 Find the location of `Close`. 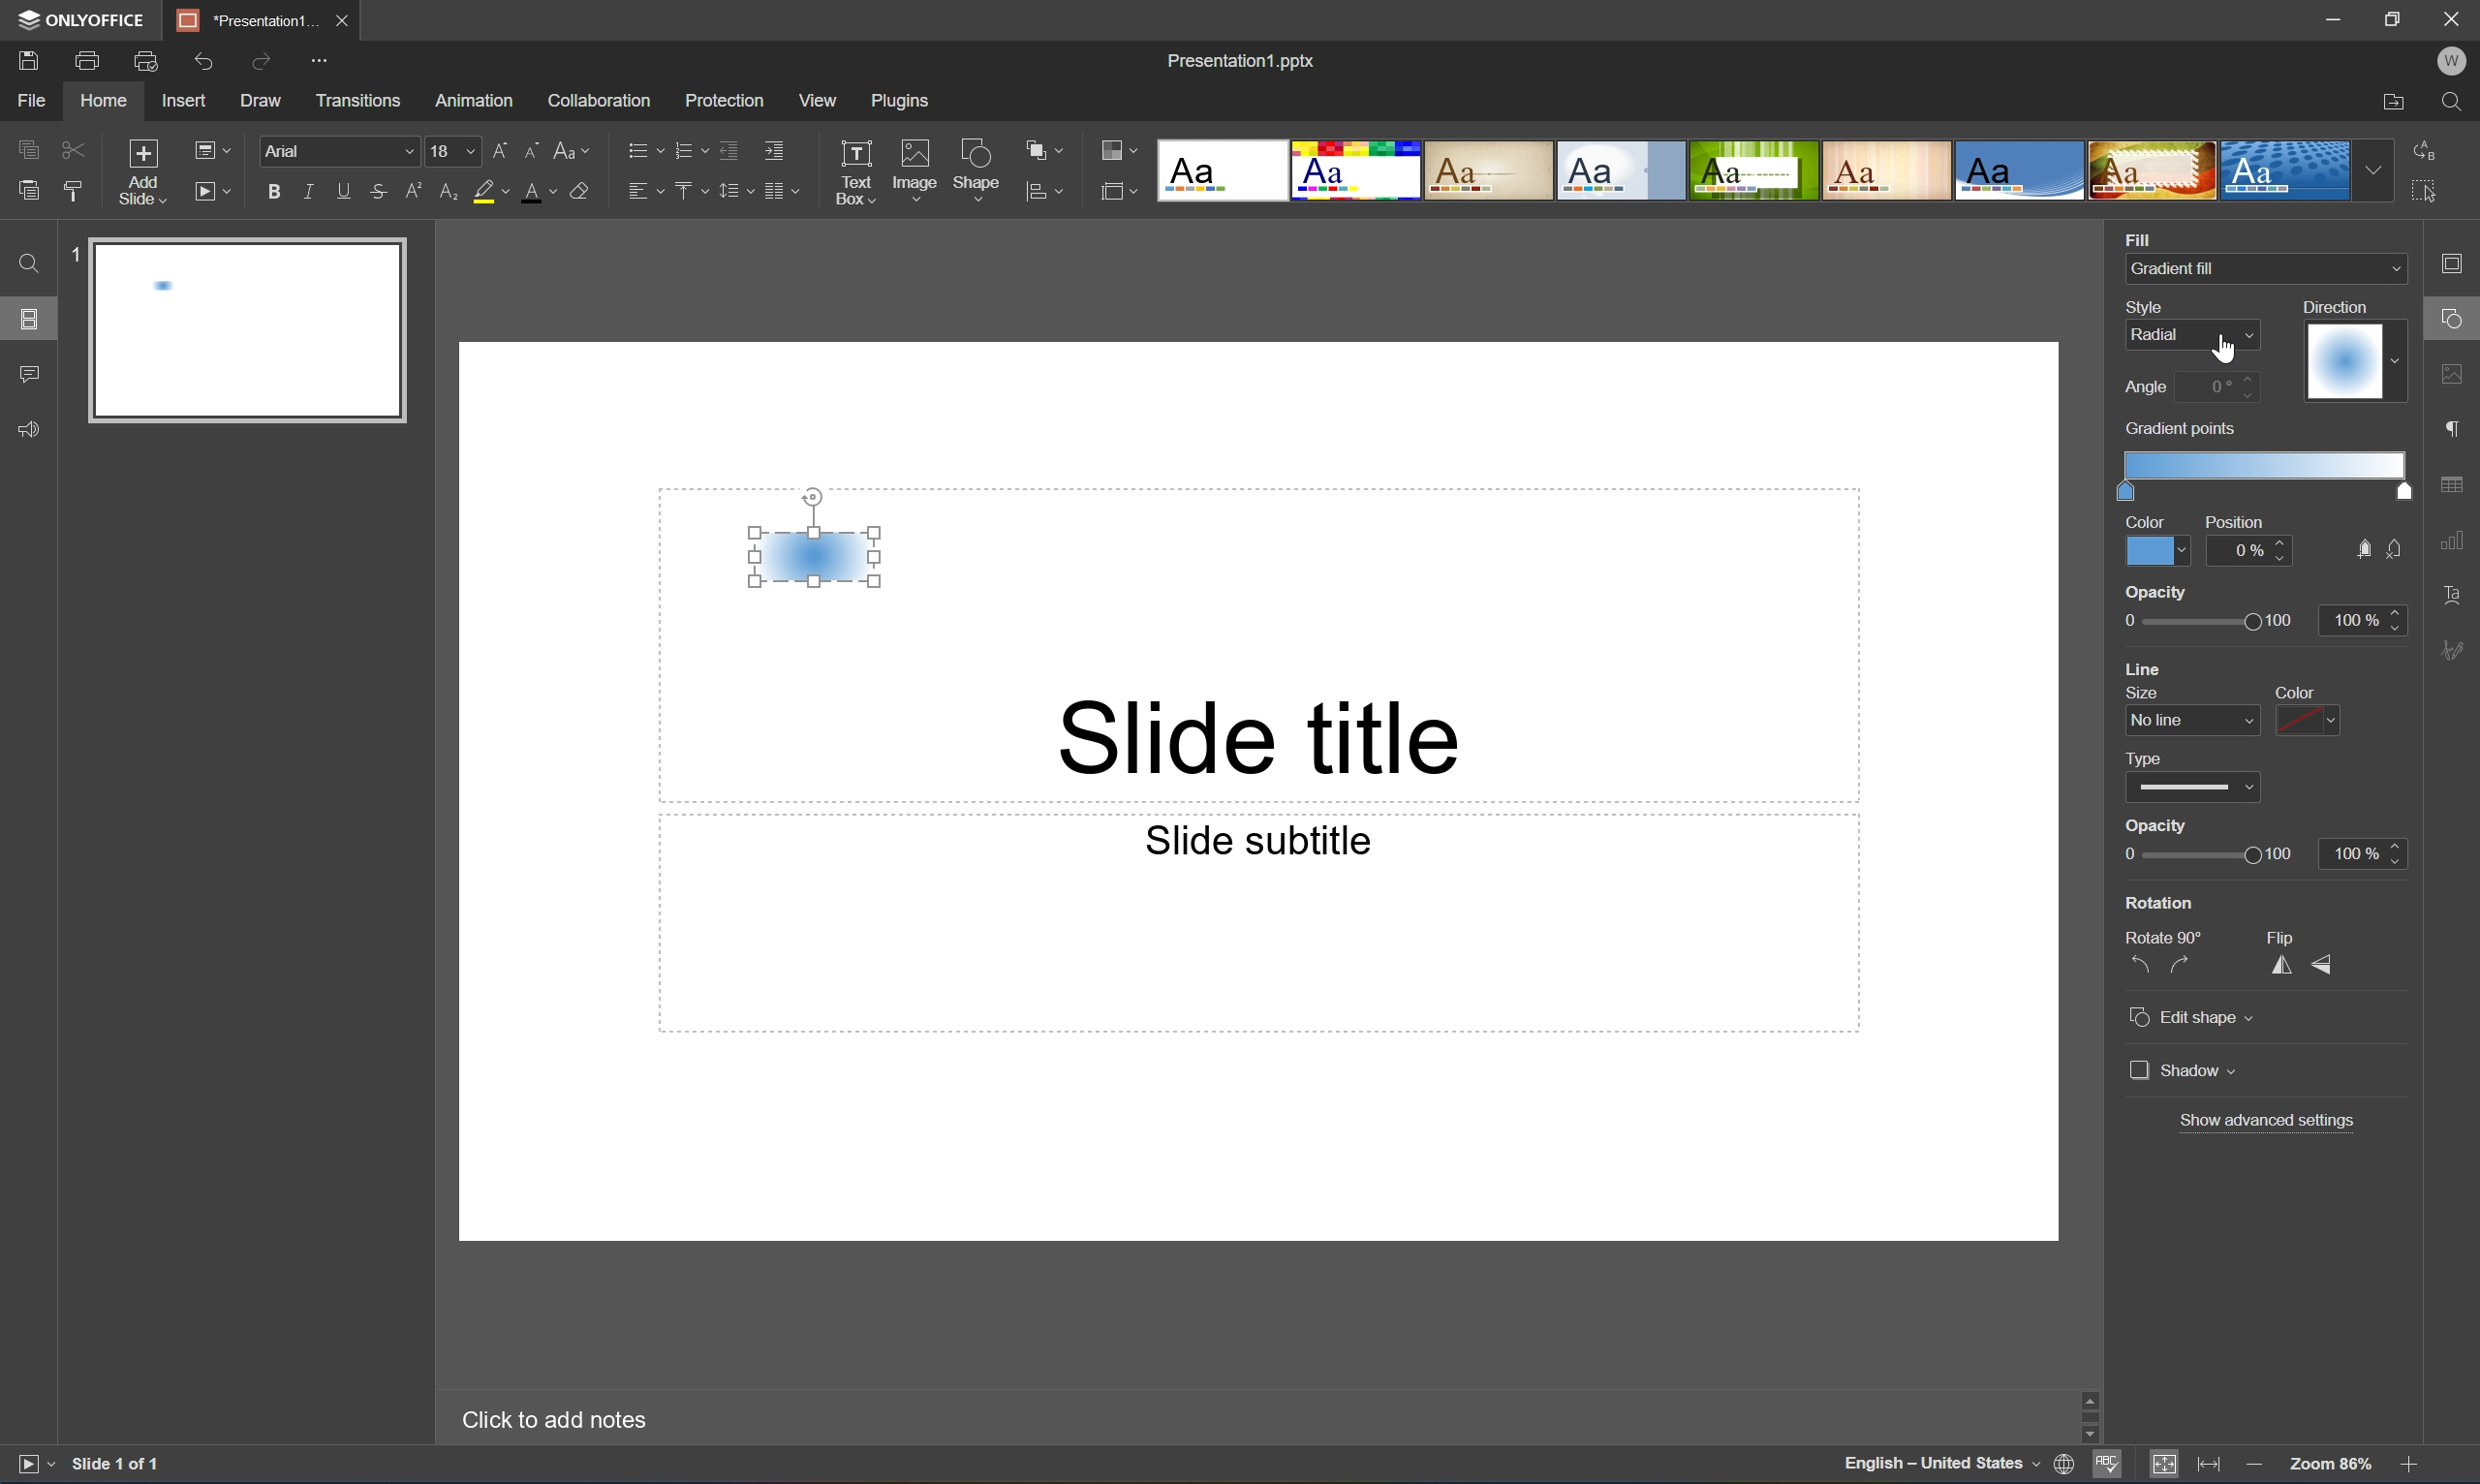

Close is located at coordinates (340, 17).